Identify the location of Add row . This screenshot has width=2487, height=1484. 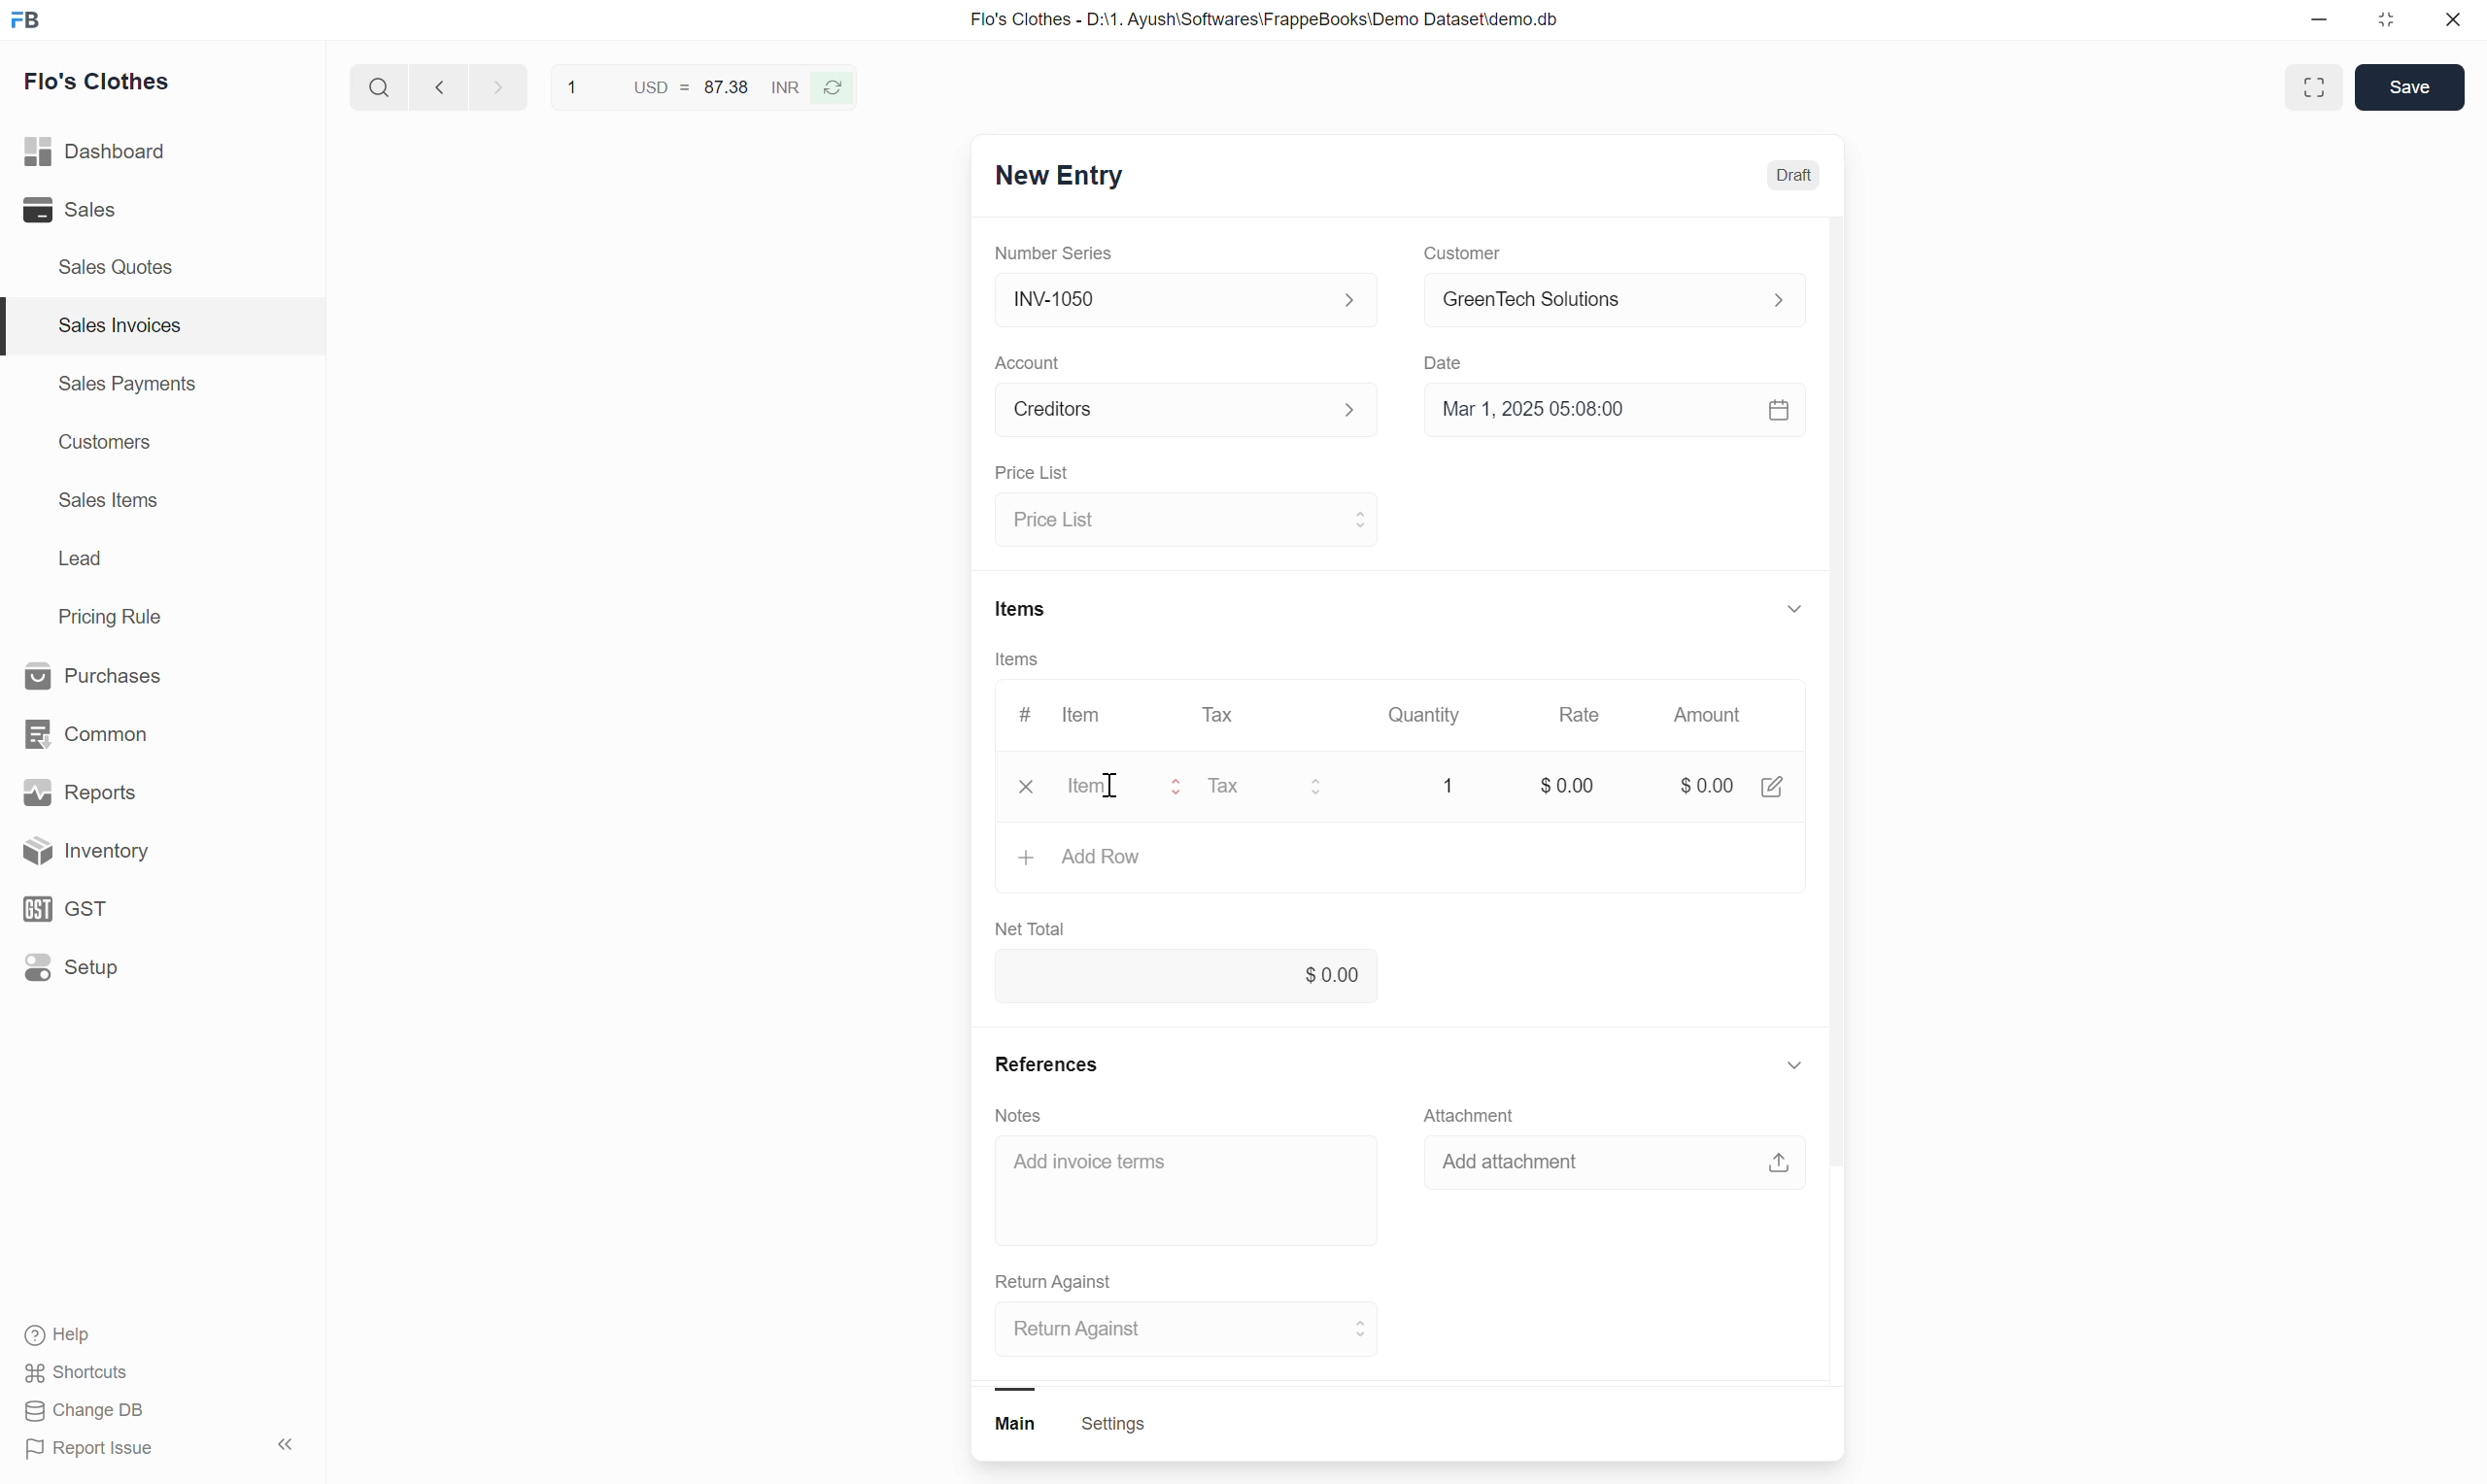
(1104, 854).